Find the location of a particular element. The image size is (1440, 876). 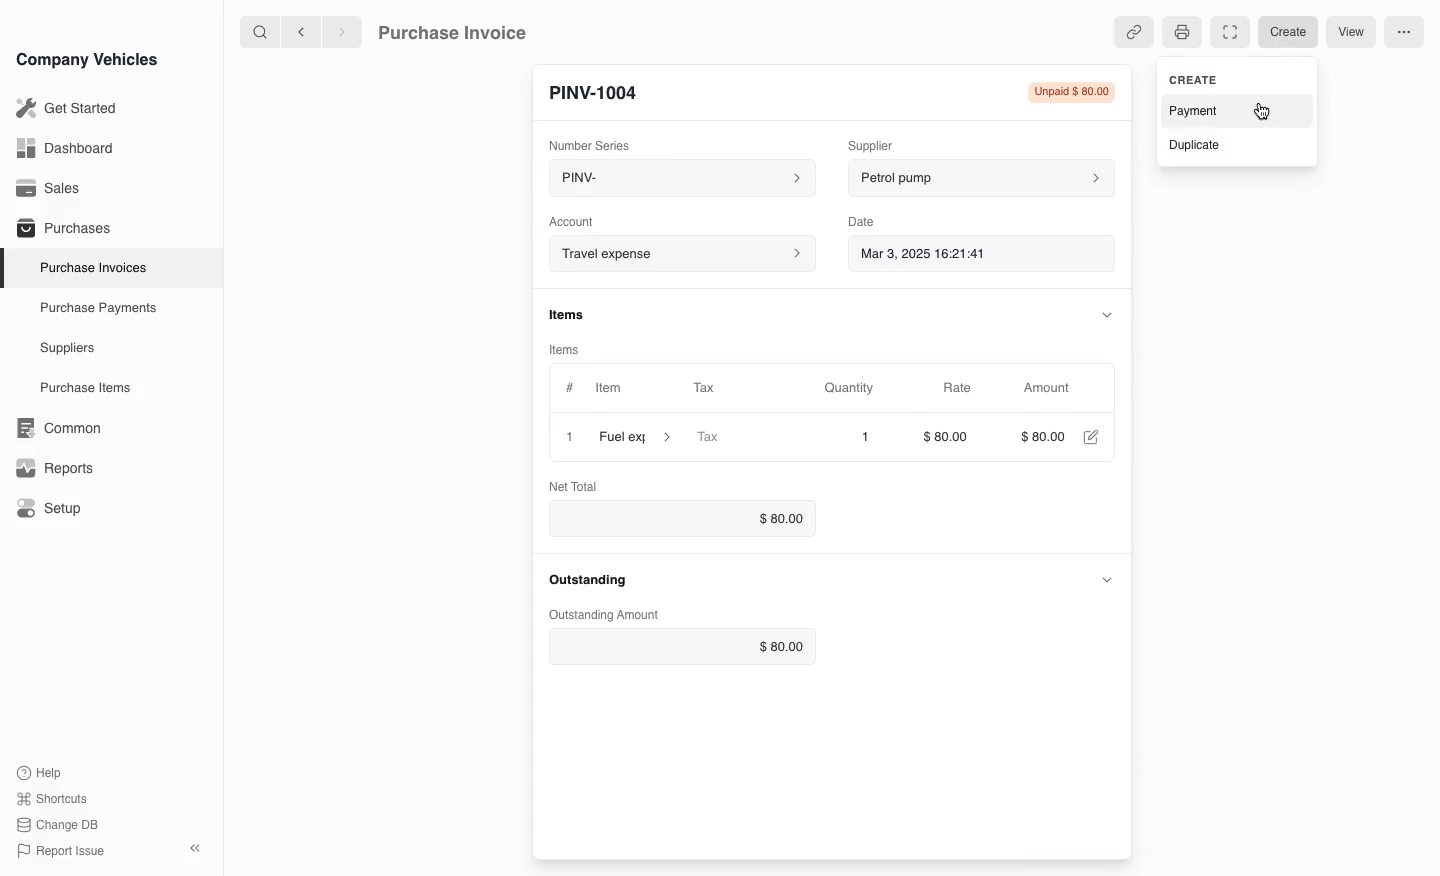

Number Series is located at coordinates (596, 143).